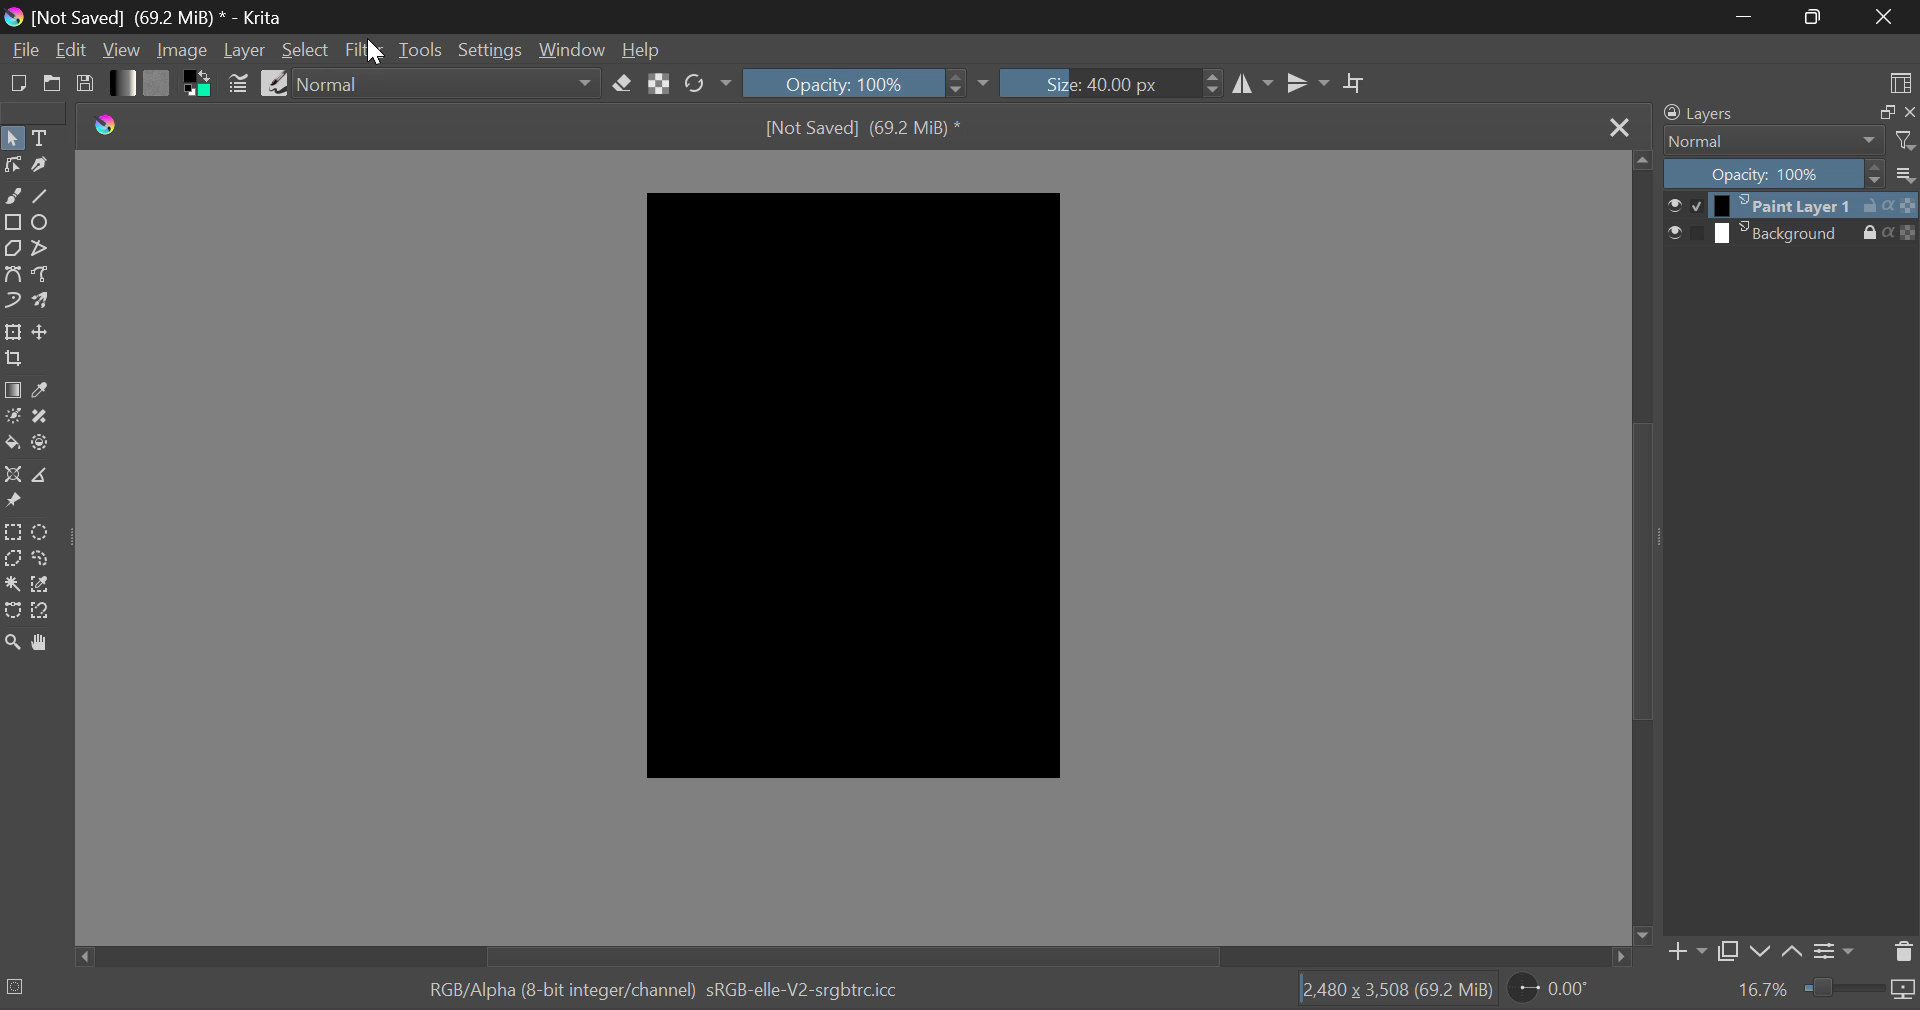 The image size is (1920, 1010). What do you see at coordinates (1619, 124) in the screenshot?
I see `Close` at bounding box center [1619, 124].